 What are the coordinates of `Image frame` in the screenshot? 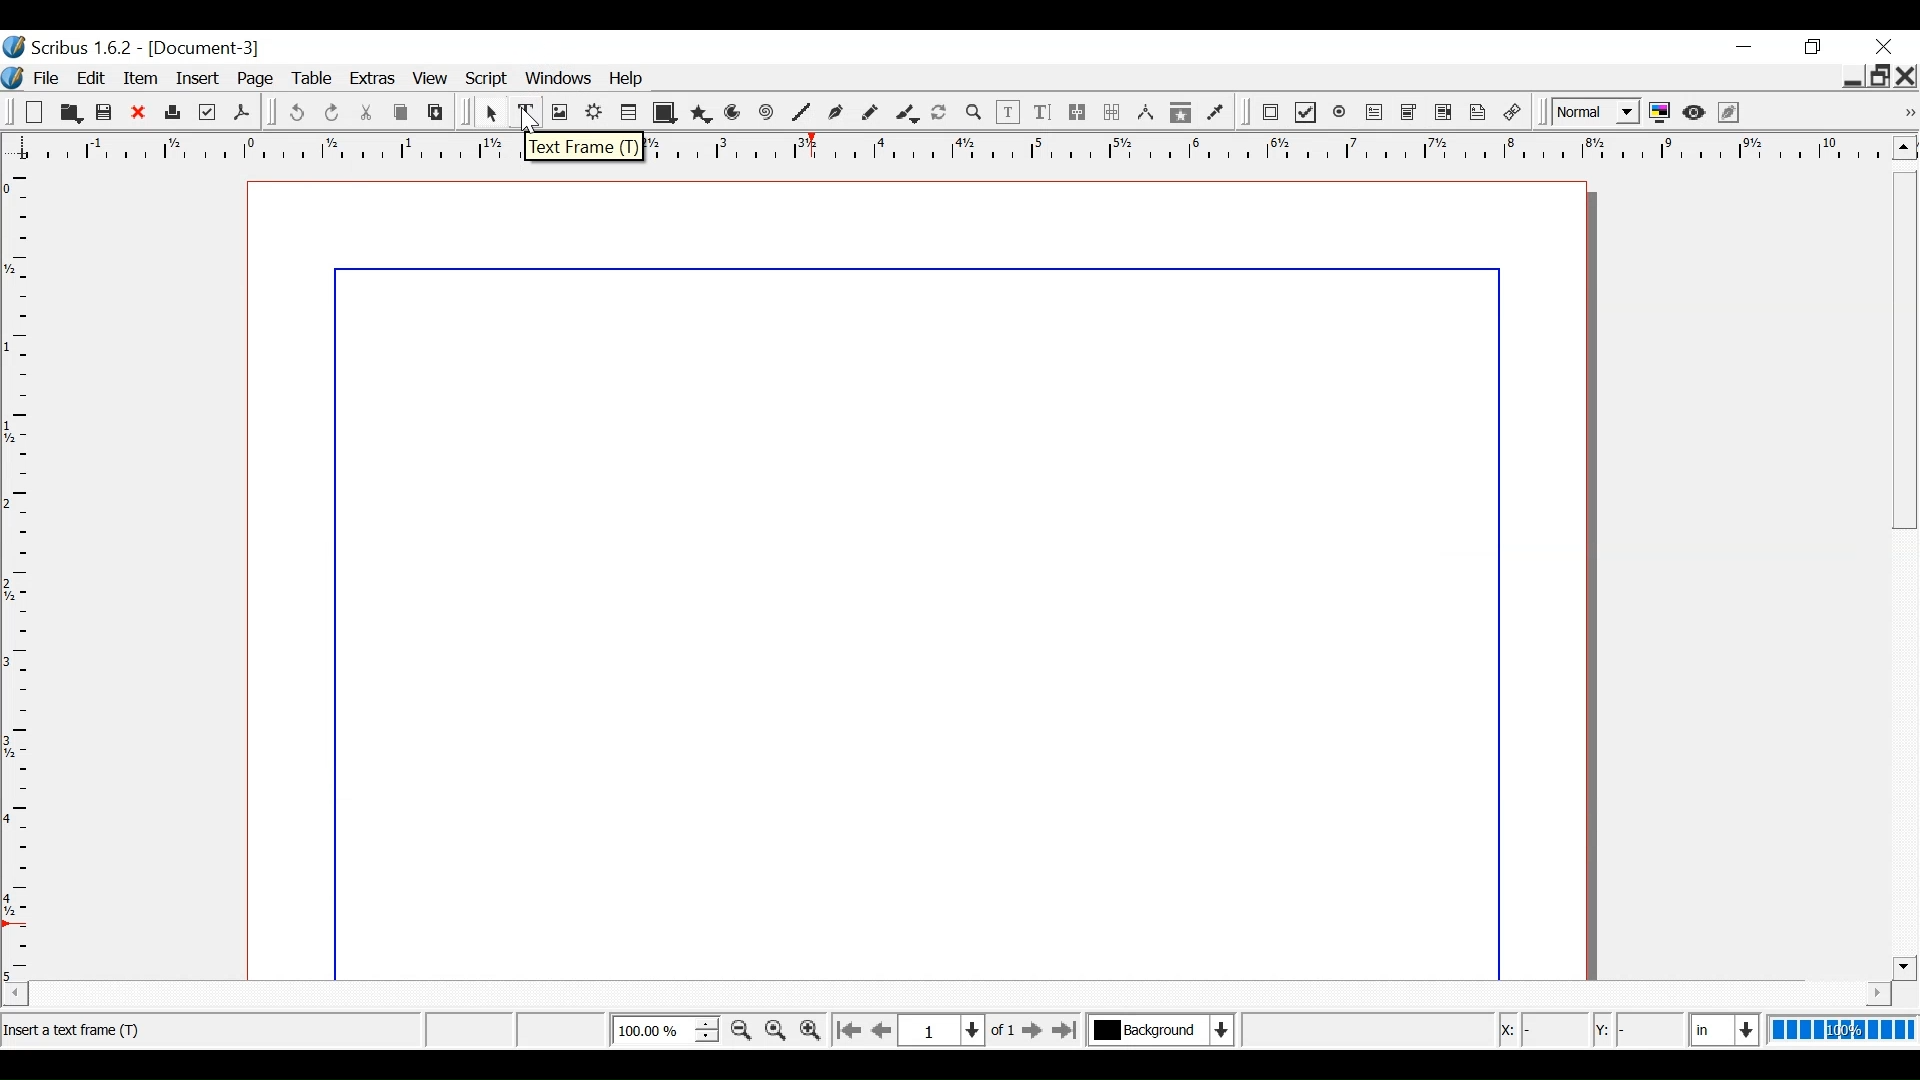 It's located at (560, 114).